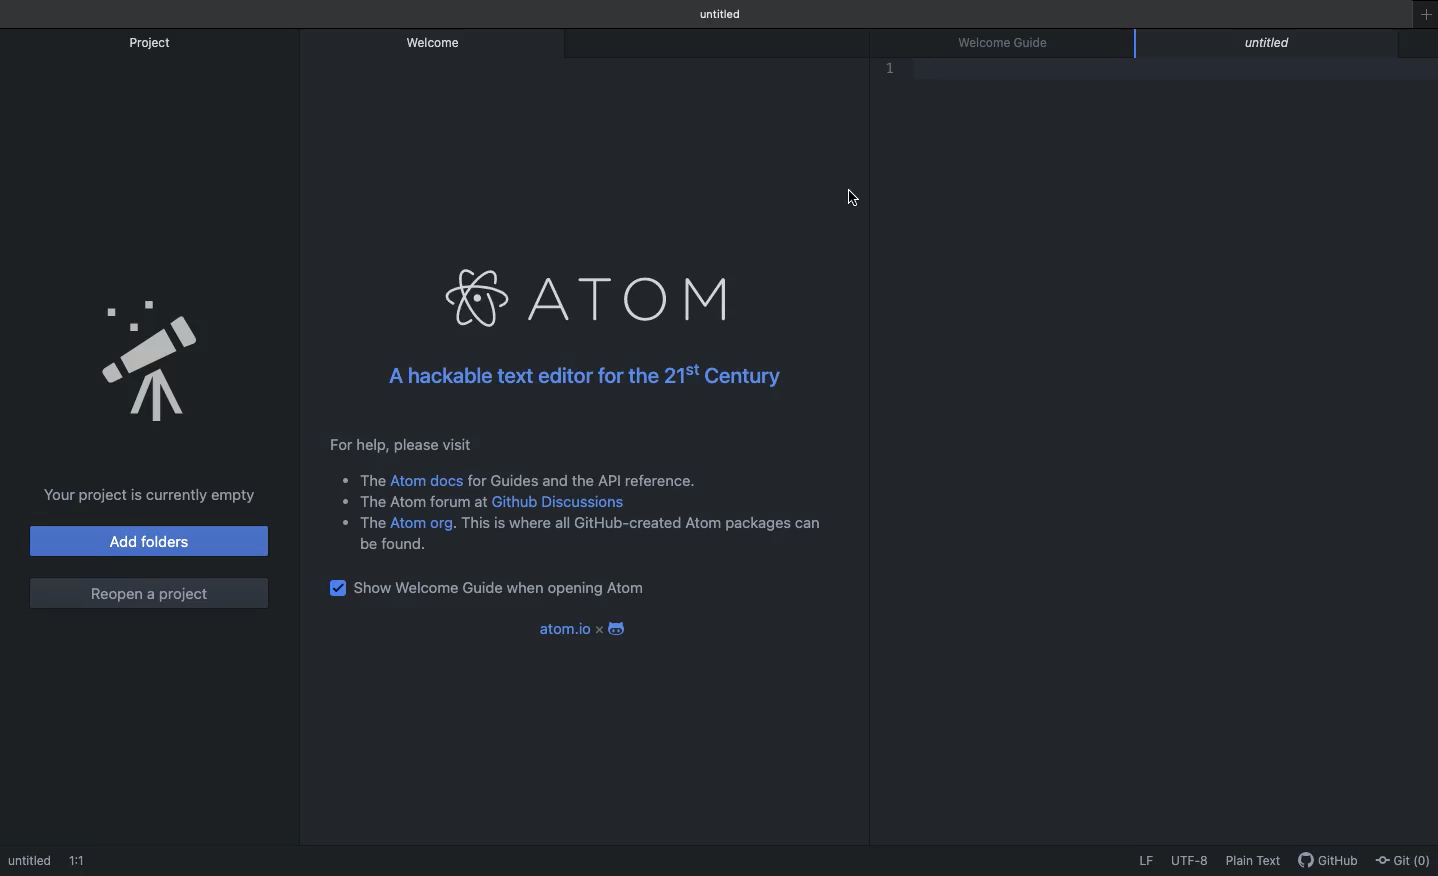 Image resolution: width=1438 pixels, height=876 pixels. I want to click on Welcome guide, so click(1010, 42).